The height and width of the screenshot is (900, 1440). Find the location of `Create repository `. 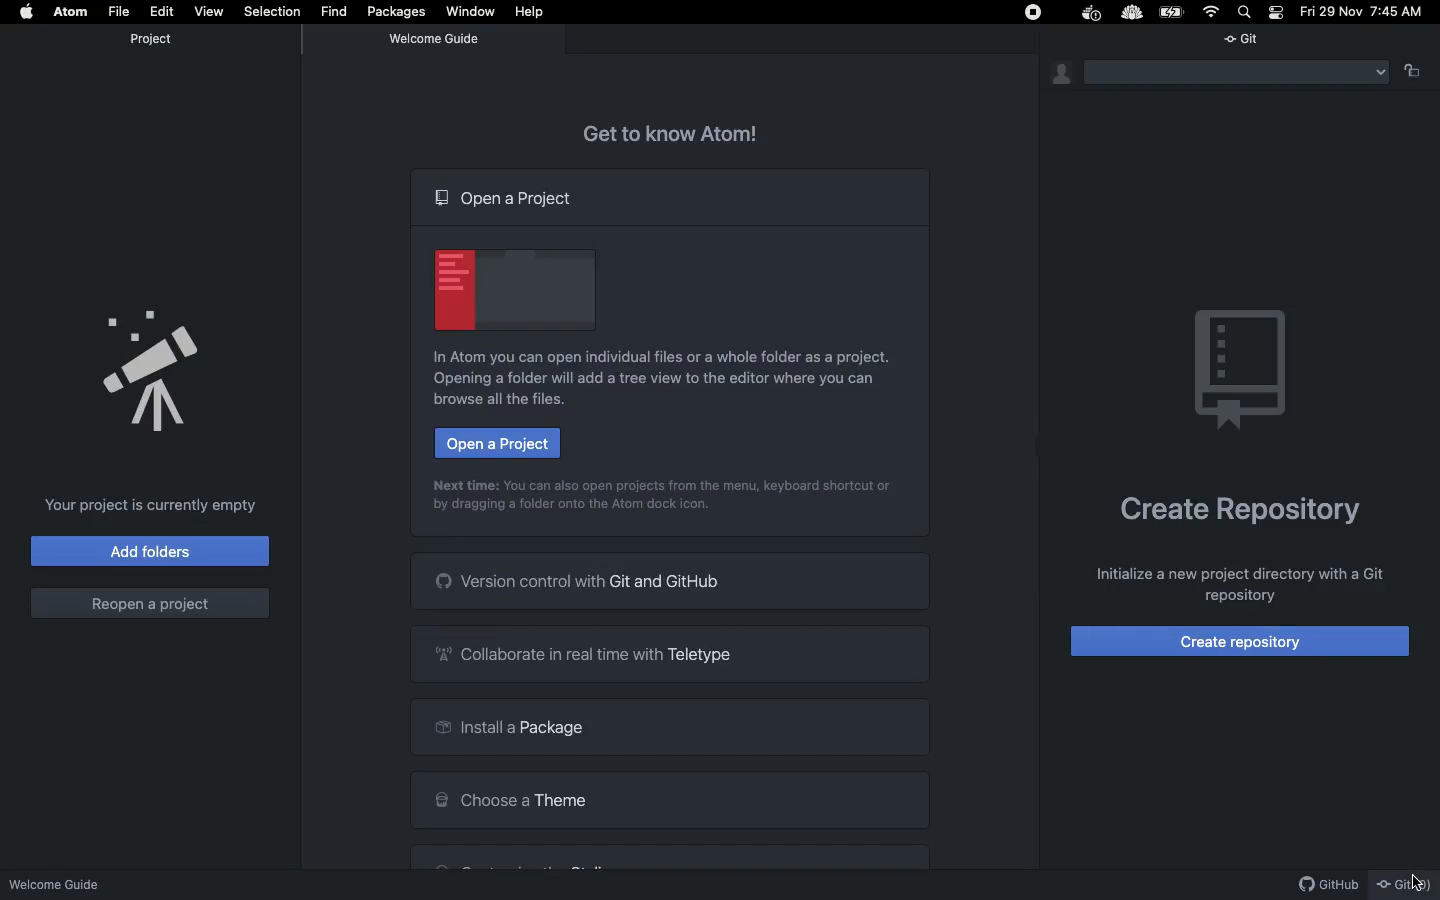

Create repository  is located at coordinates (1245, 639).